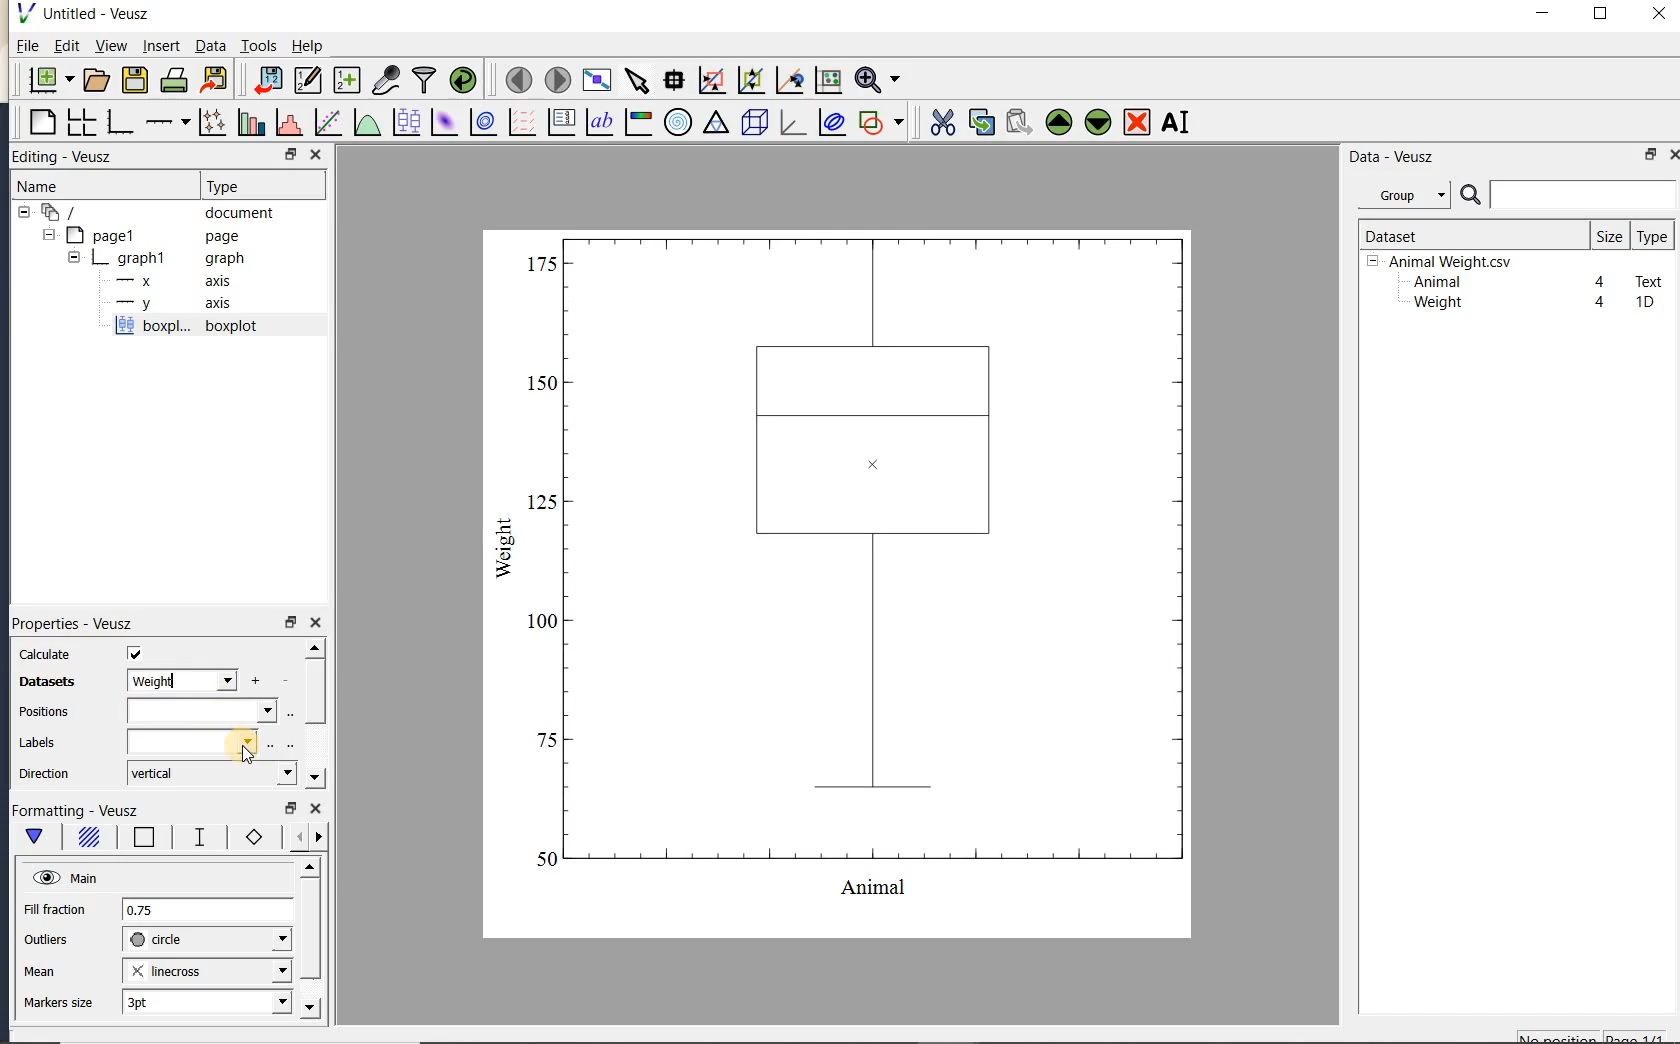 This screenshot has height=1044, width=1680. What do you see at coordinates (250, 758) in the screenshot?
I see `cursor` at bounding box center [250, 758].